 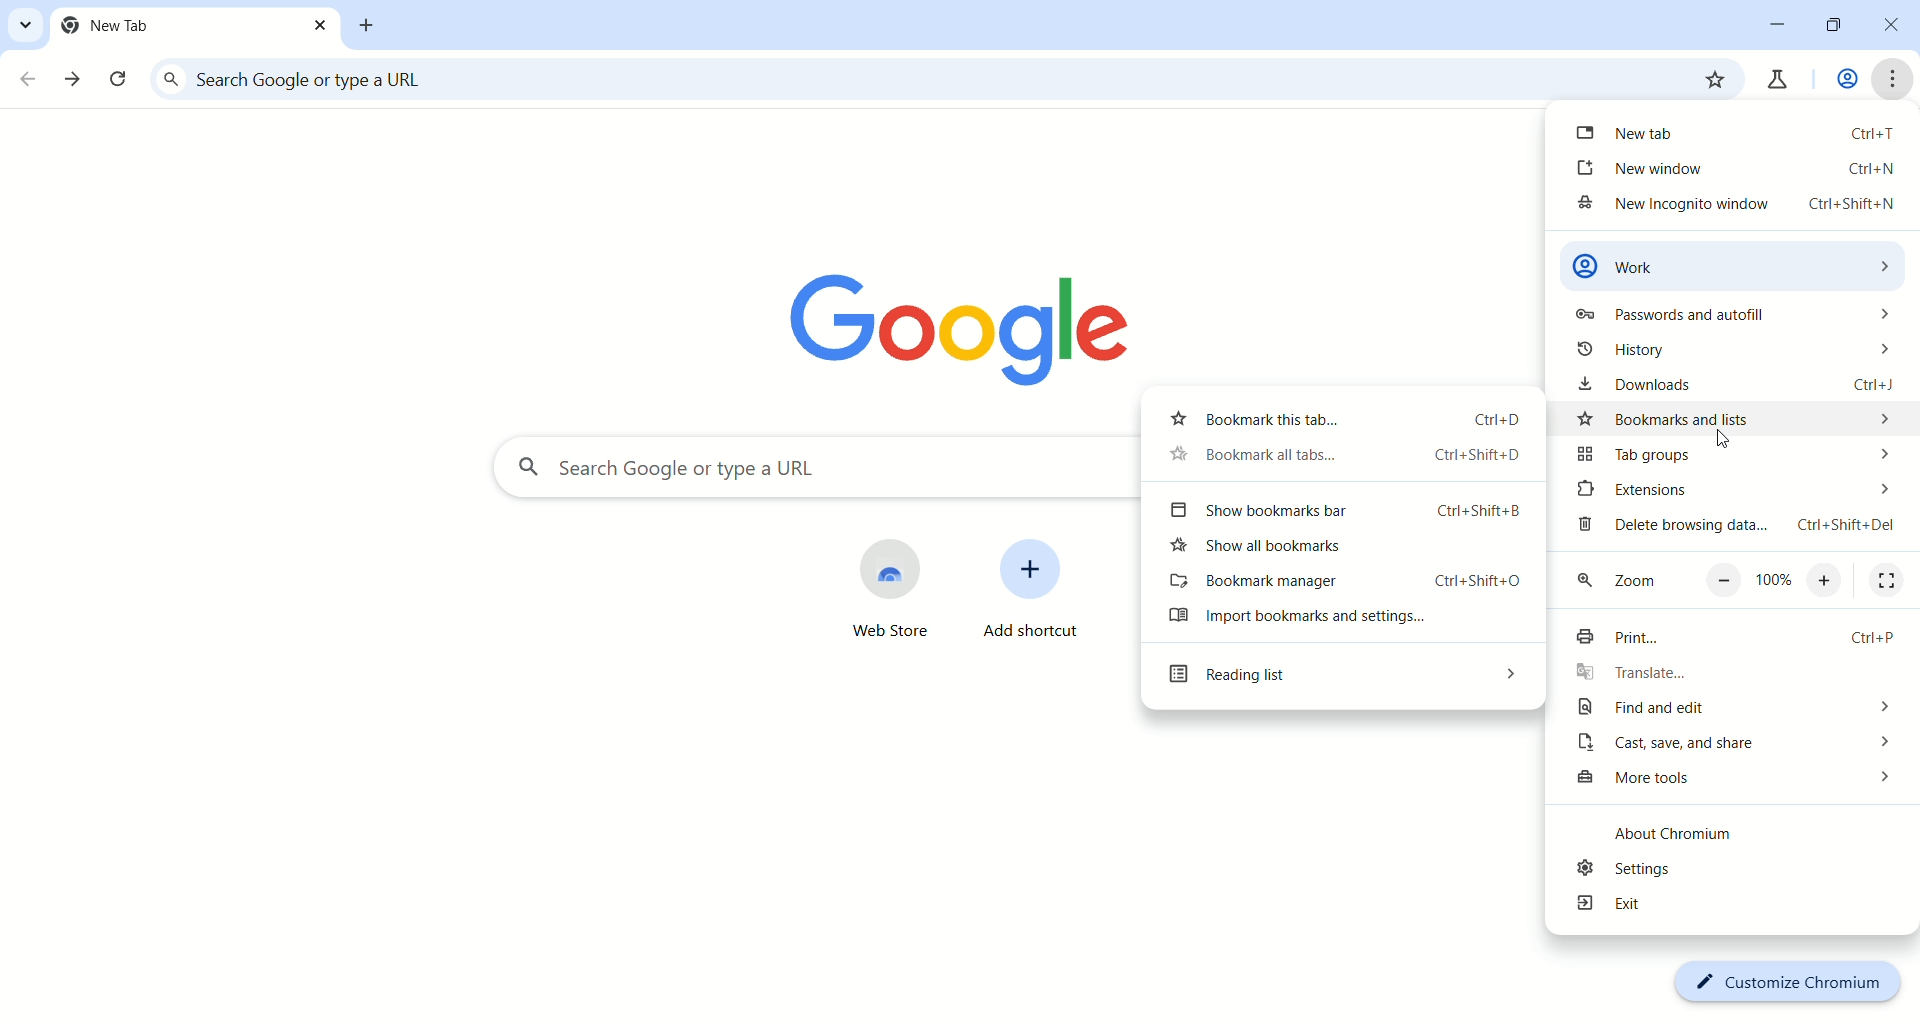 I want to click on new tab, so click(x=369, y=26).